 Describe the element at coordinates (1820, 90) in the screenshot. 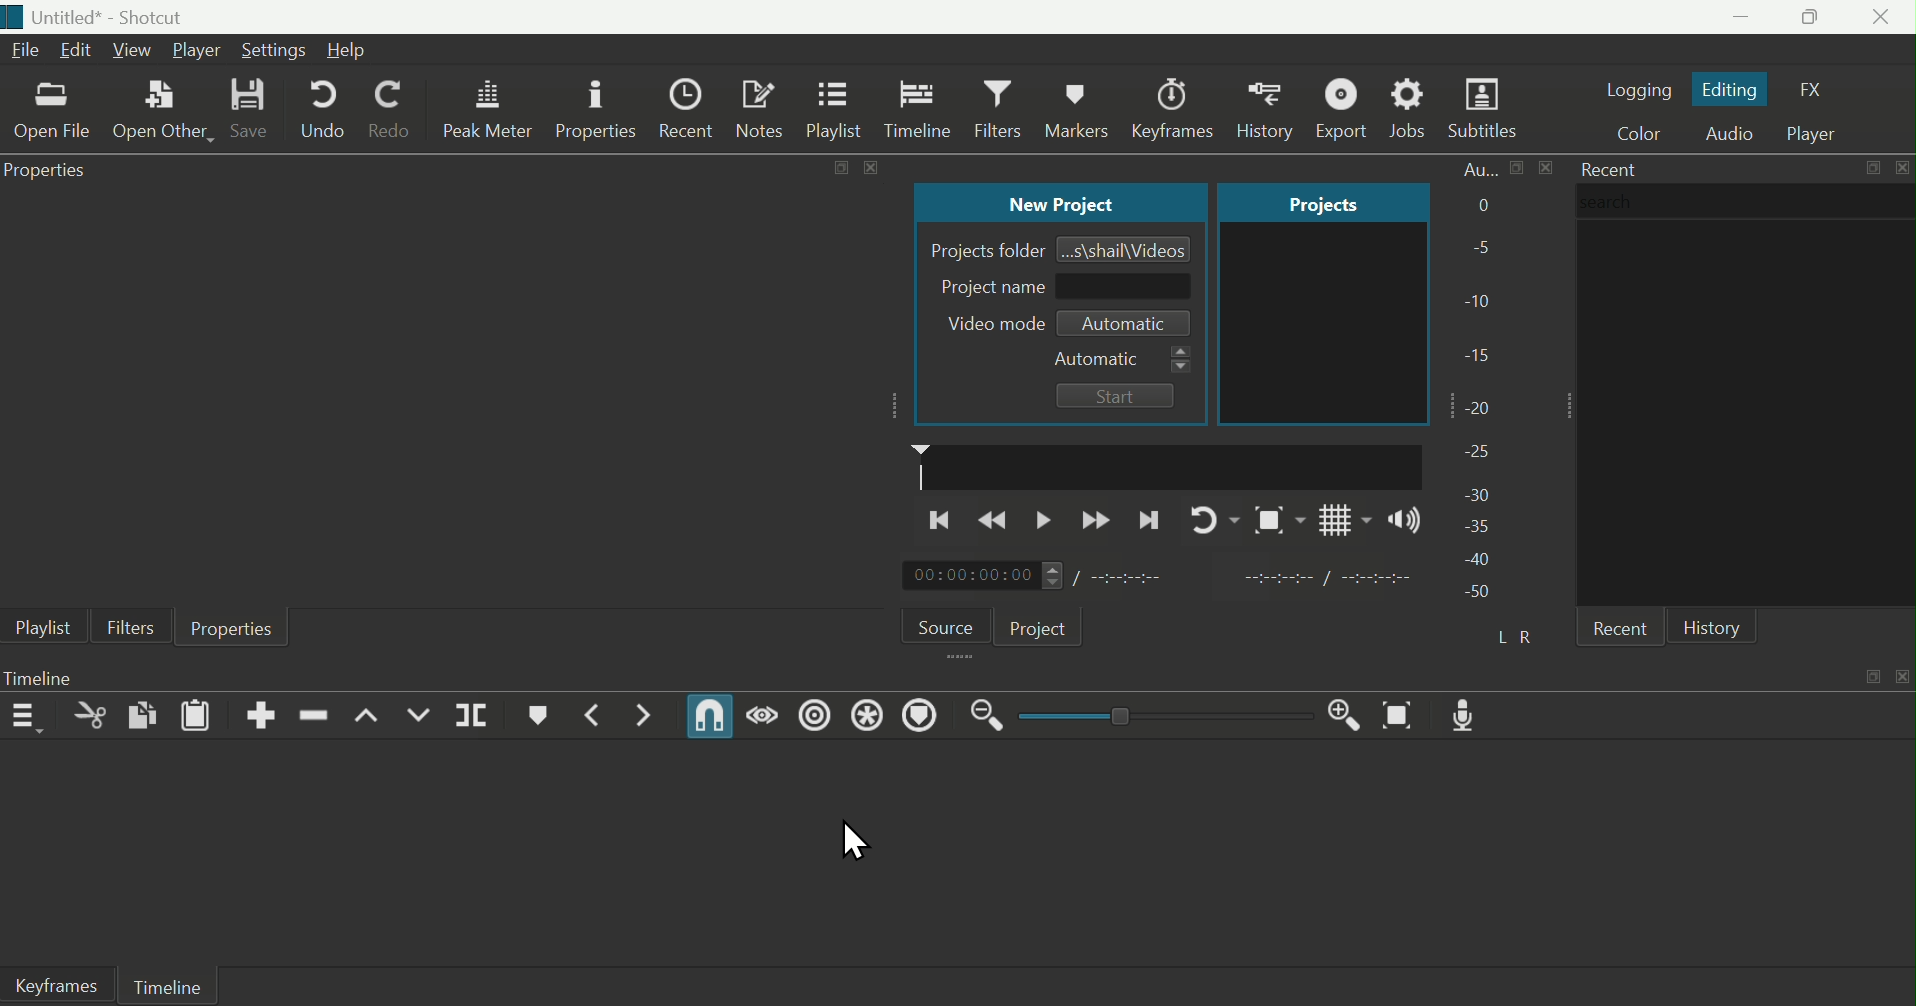

I see `FX` at that location.